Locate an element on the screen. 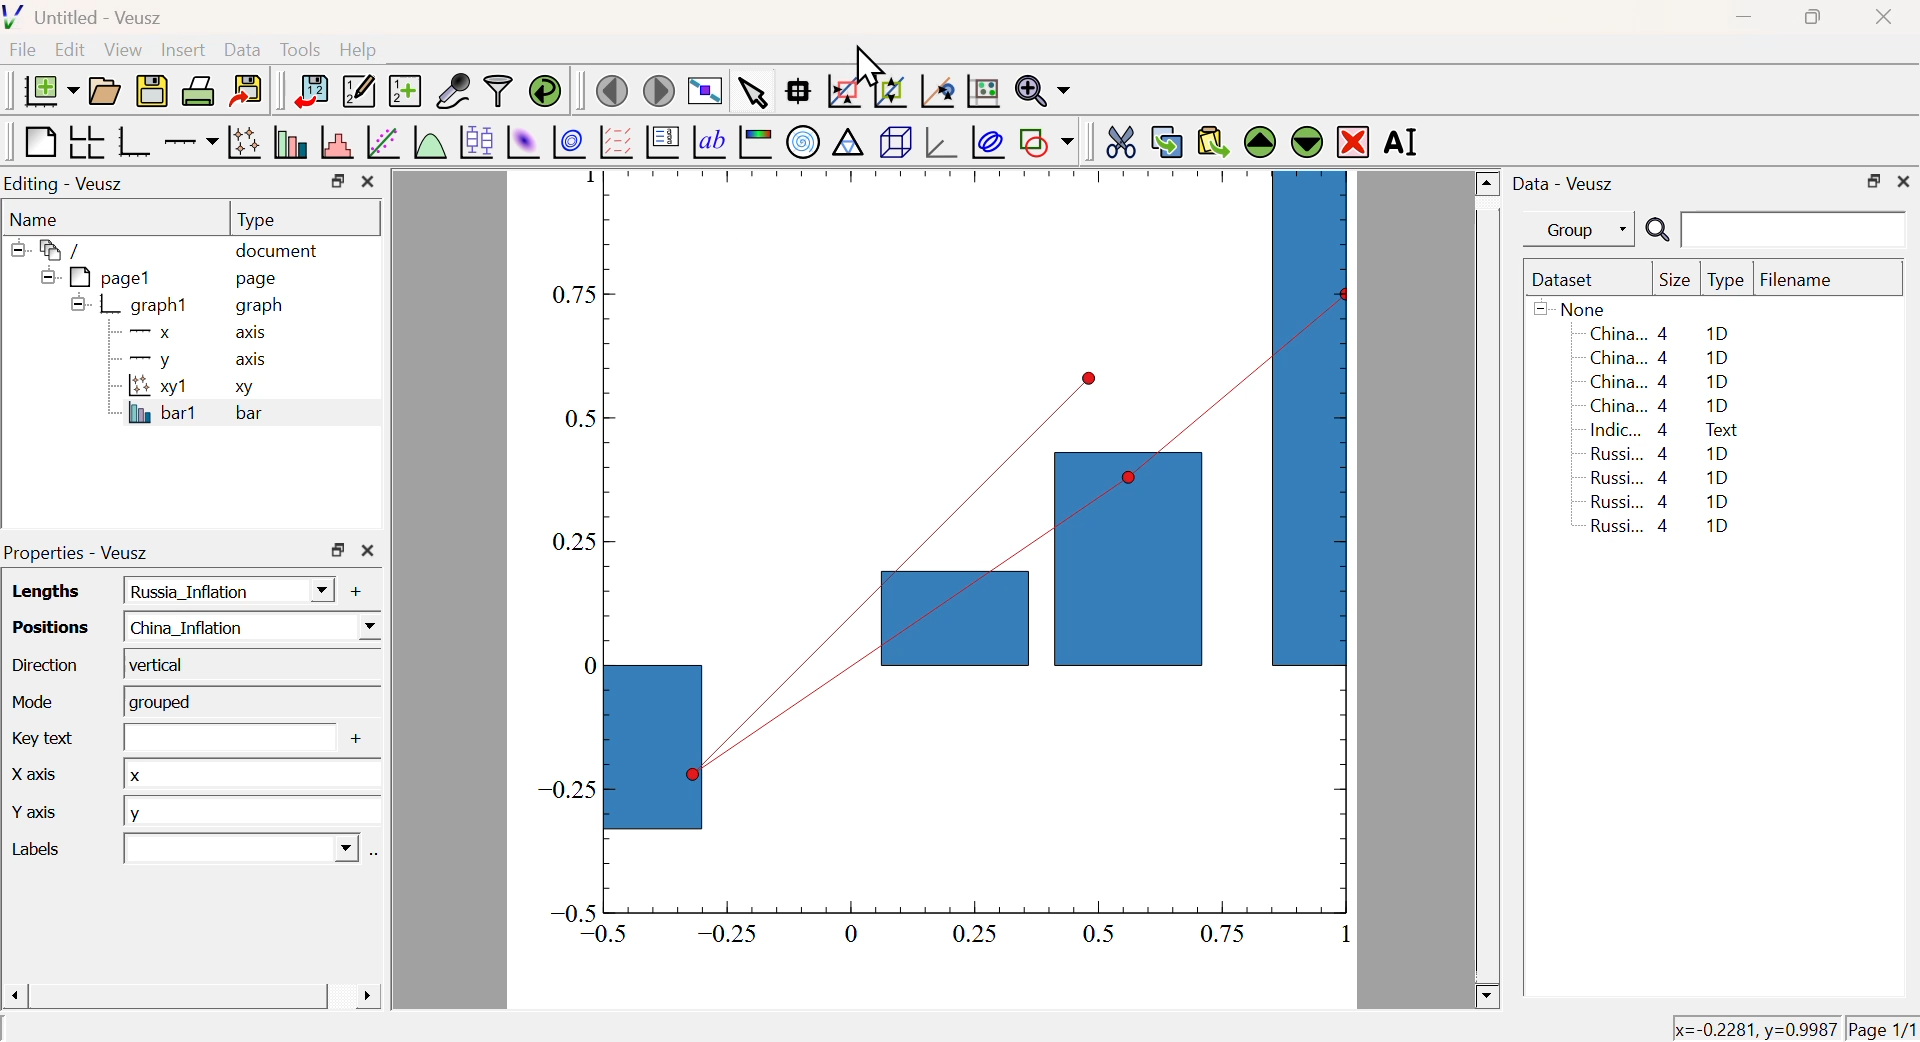 This screenshot has height=1042, width=1920. Grouped is located at coordinates (247, 702).